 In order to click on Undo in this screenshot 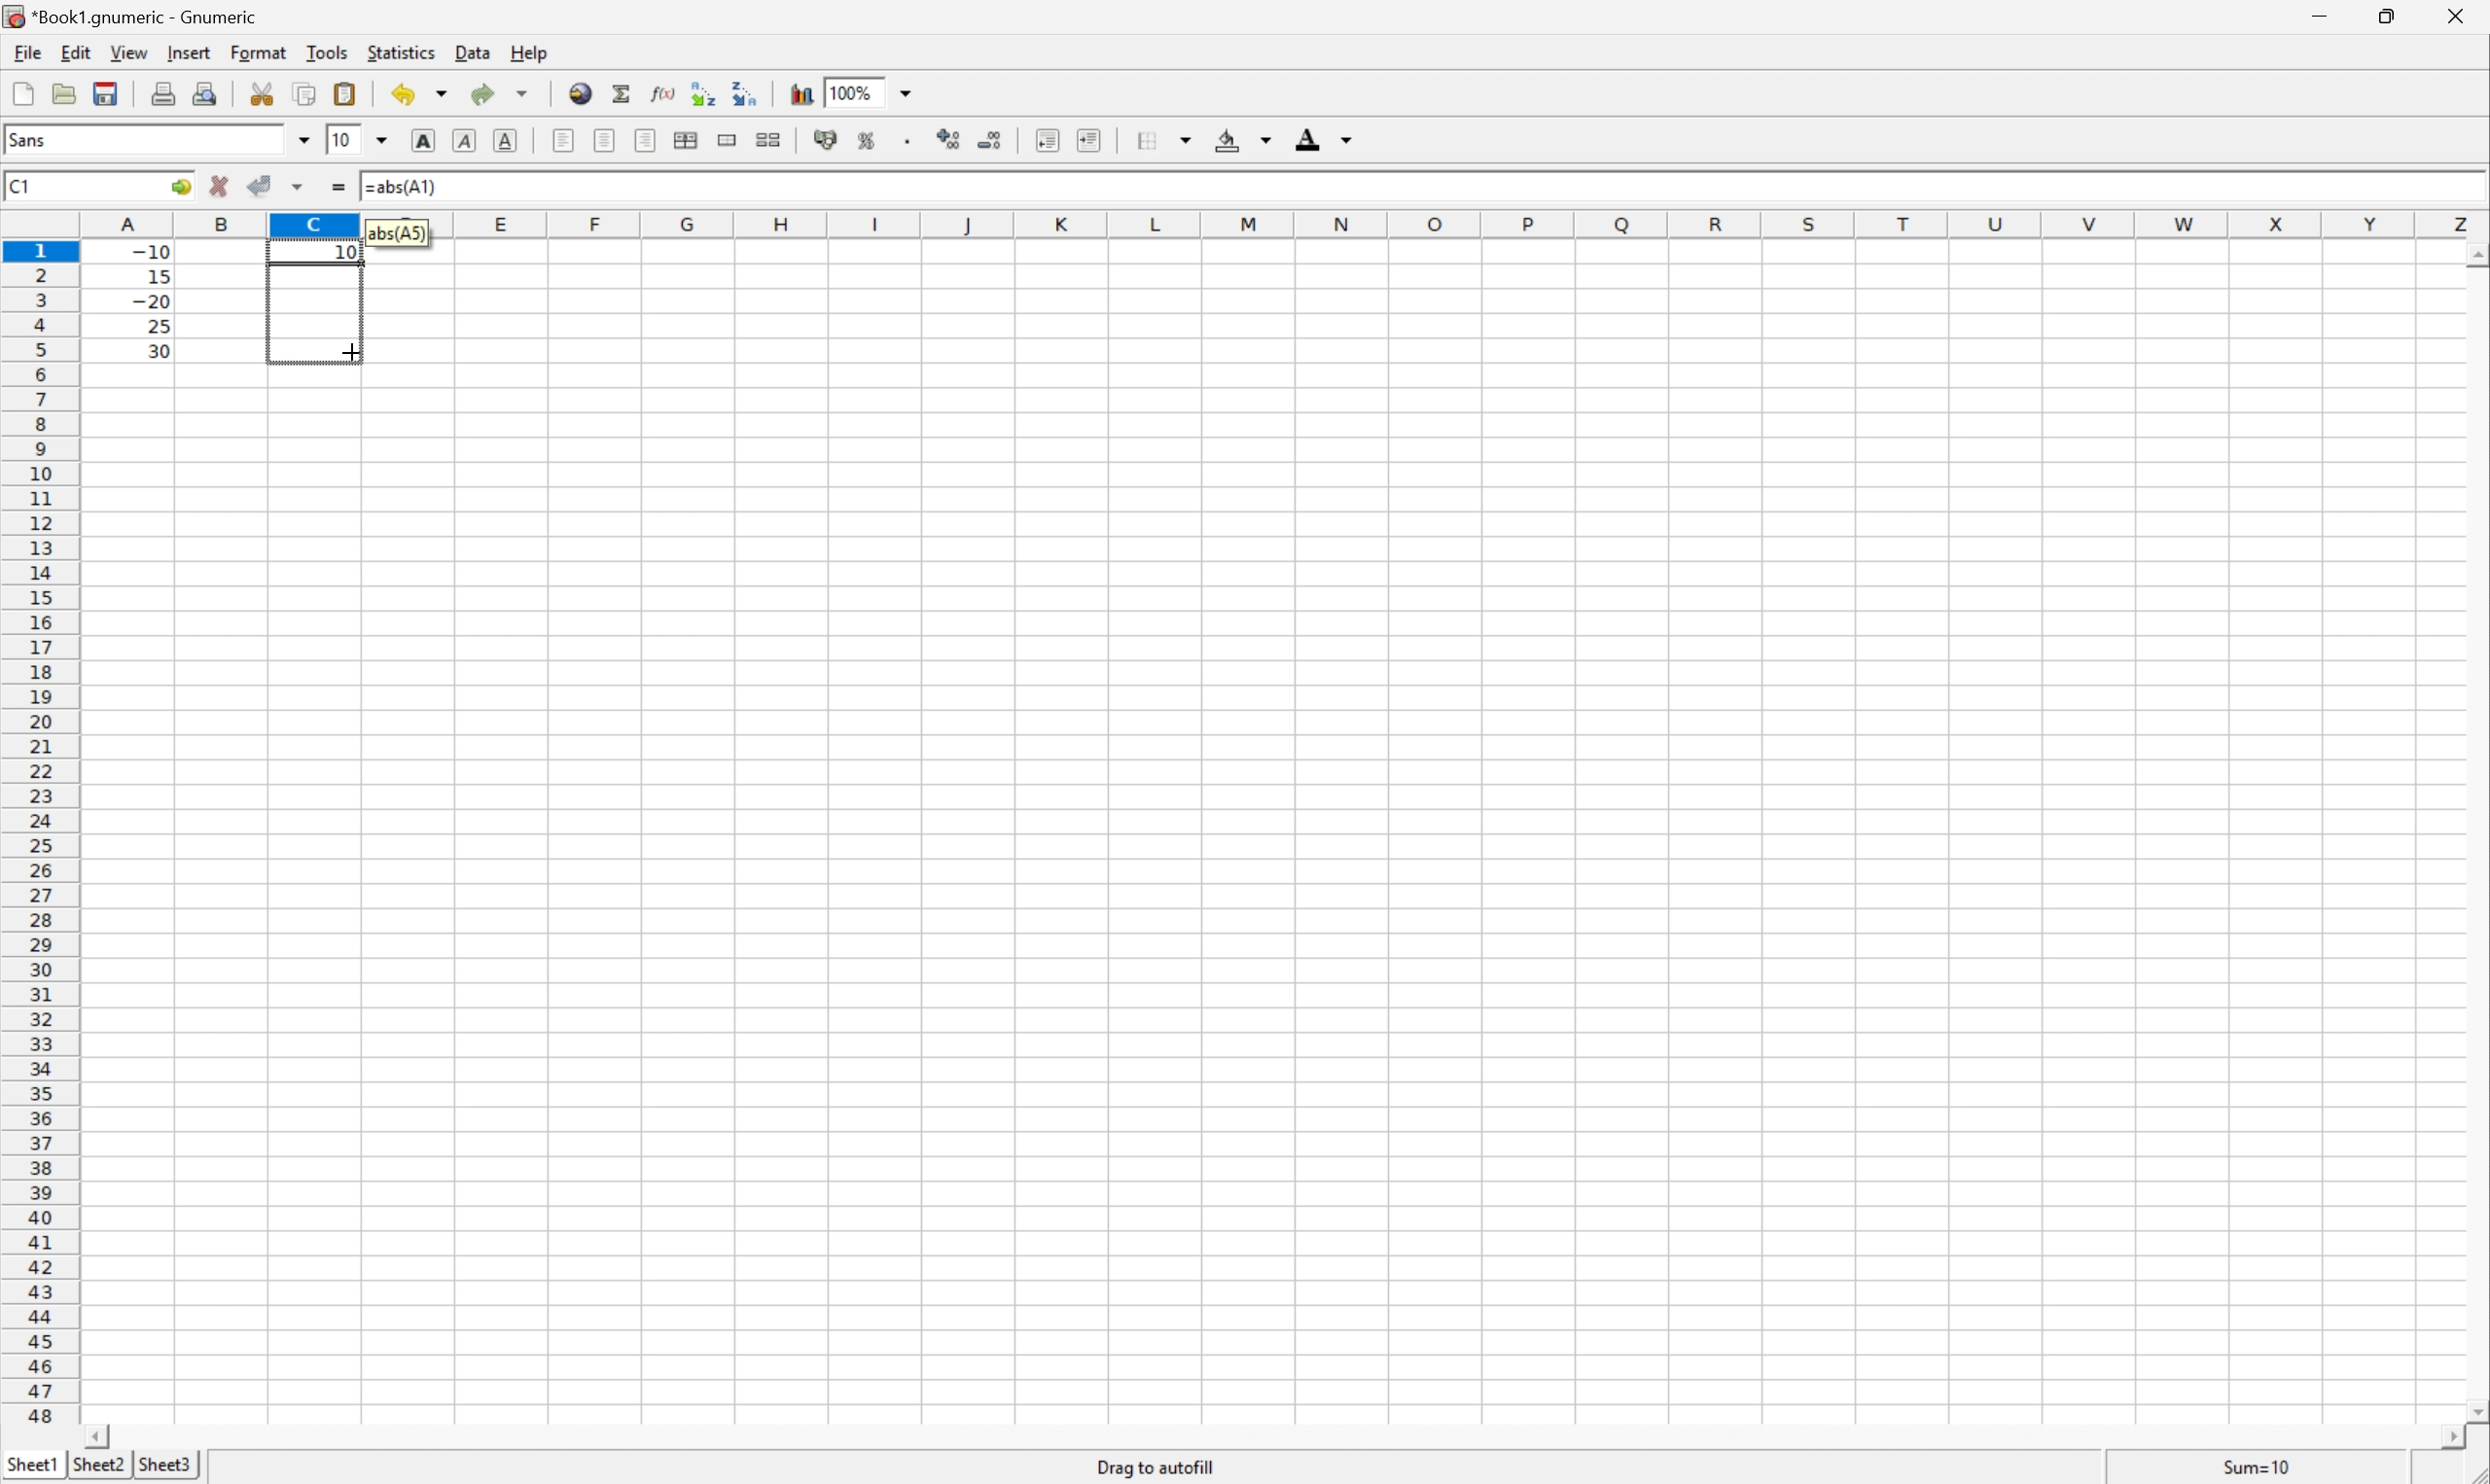, I will do `click(422, 93)`.